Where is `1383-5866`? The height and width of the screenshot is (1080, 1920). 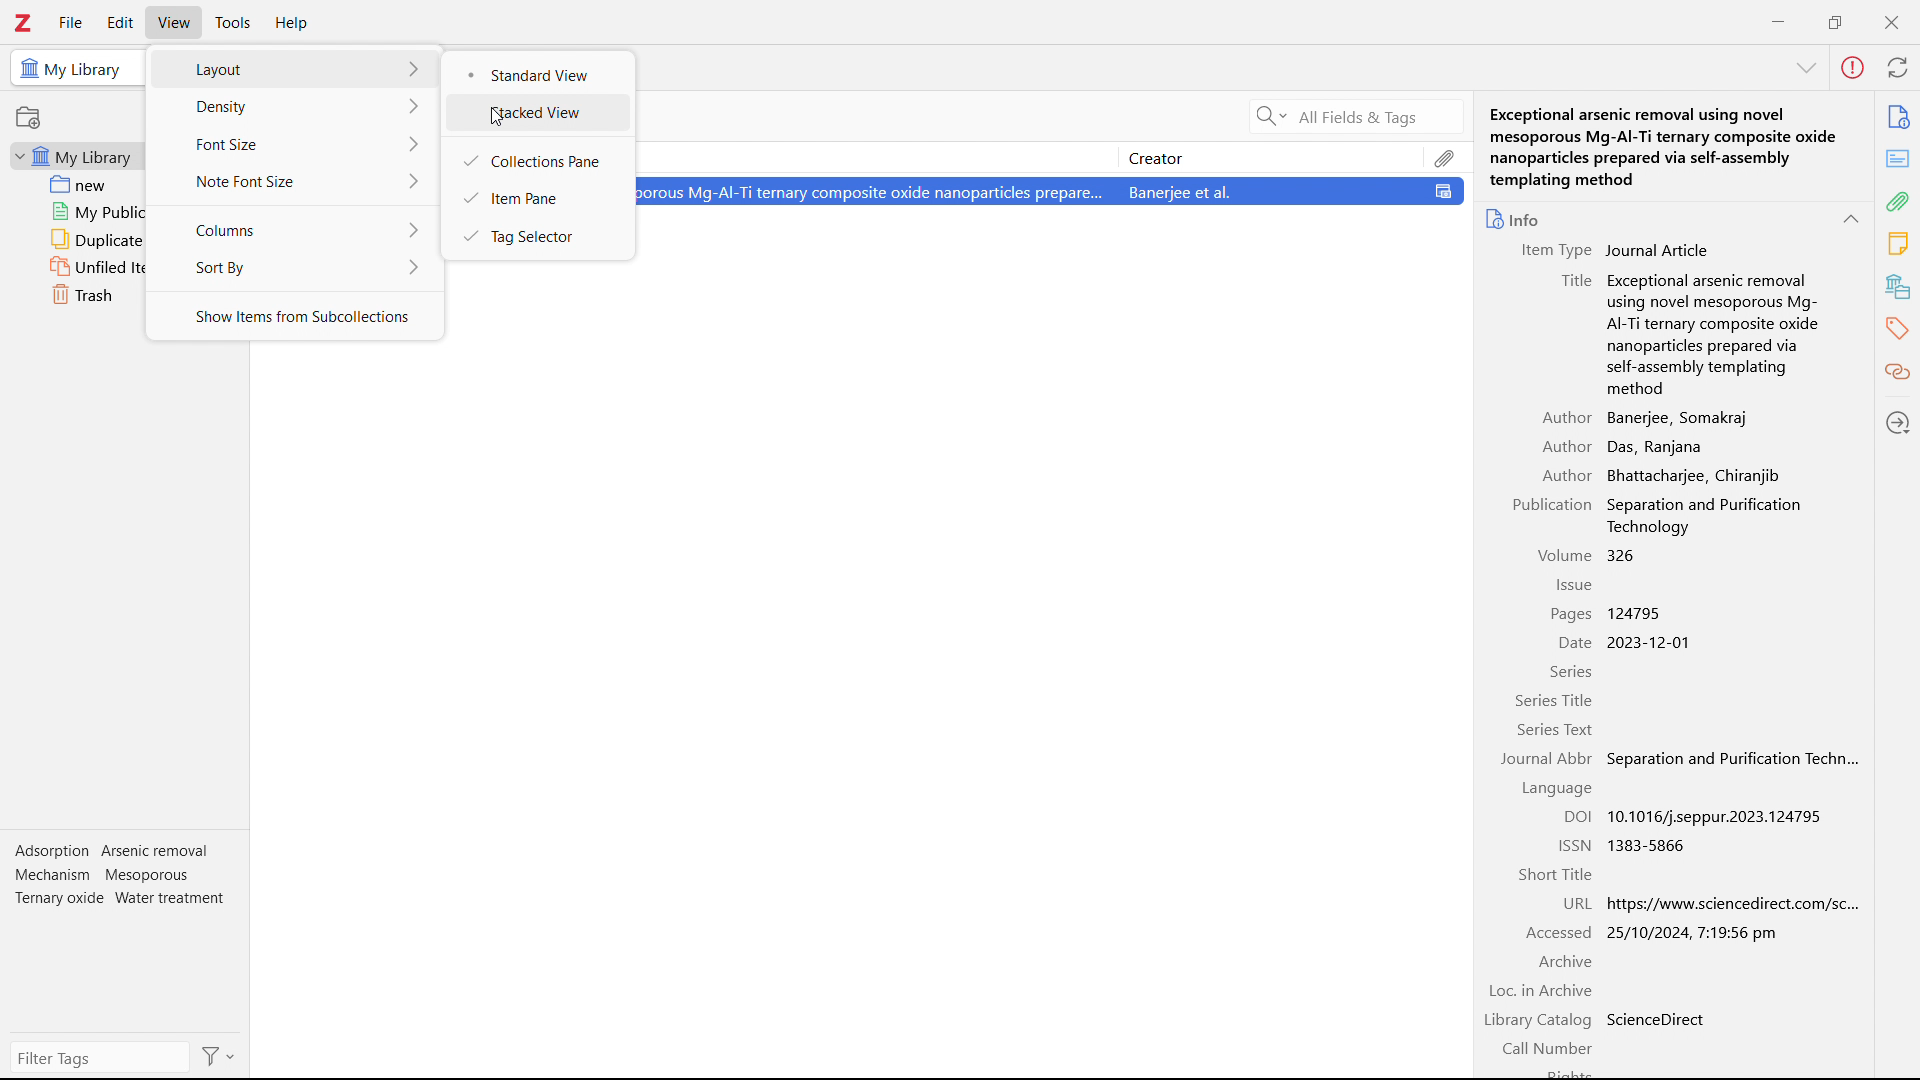
1383-5866 is located at coordinates (1653, 846).